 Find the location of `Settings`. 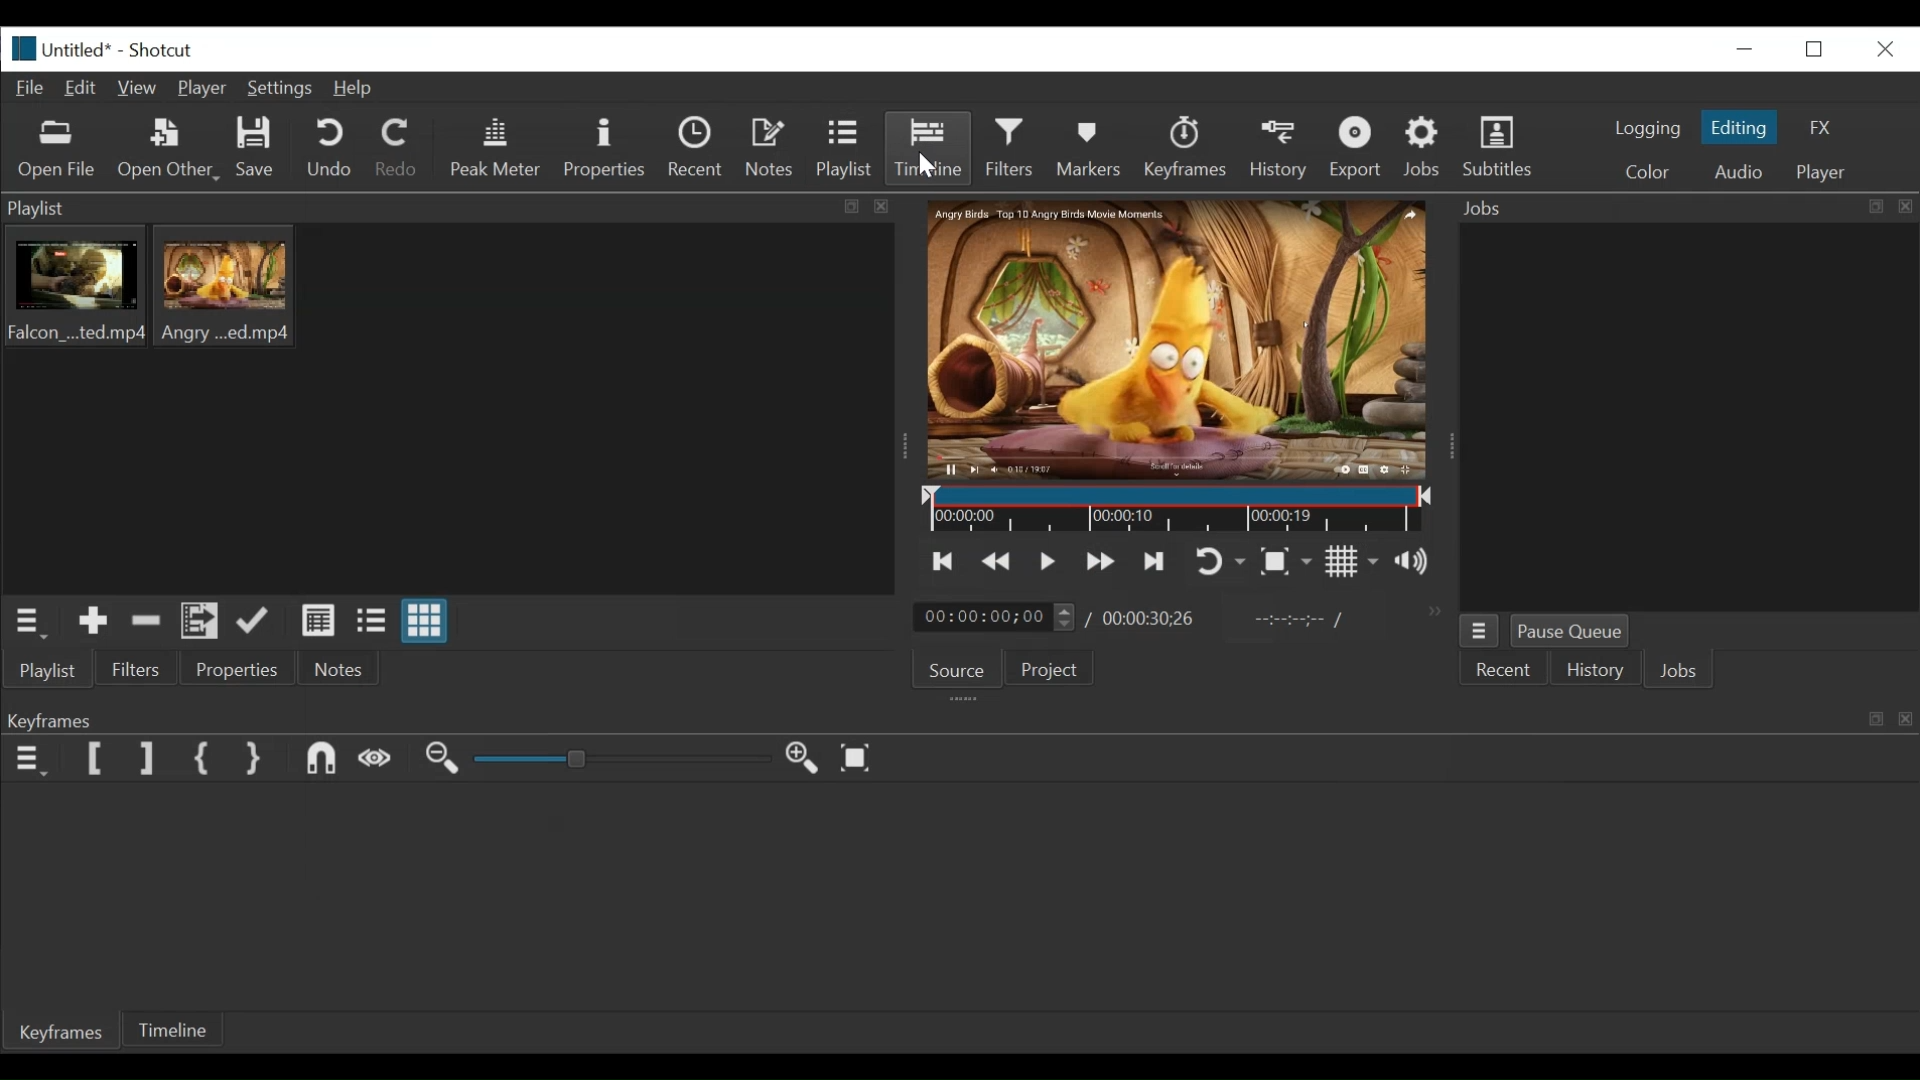

Settings is located at coordinates (284, 91).